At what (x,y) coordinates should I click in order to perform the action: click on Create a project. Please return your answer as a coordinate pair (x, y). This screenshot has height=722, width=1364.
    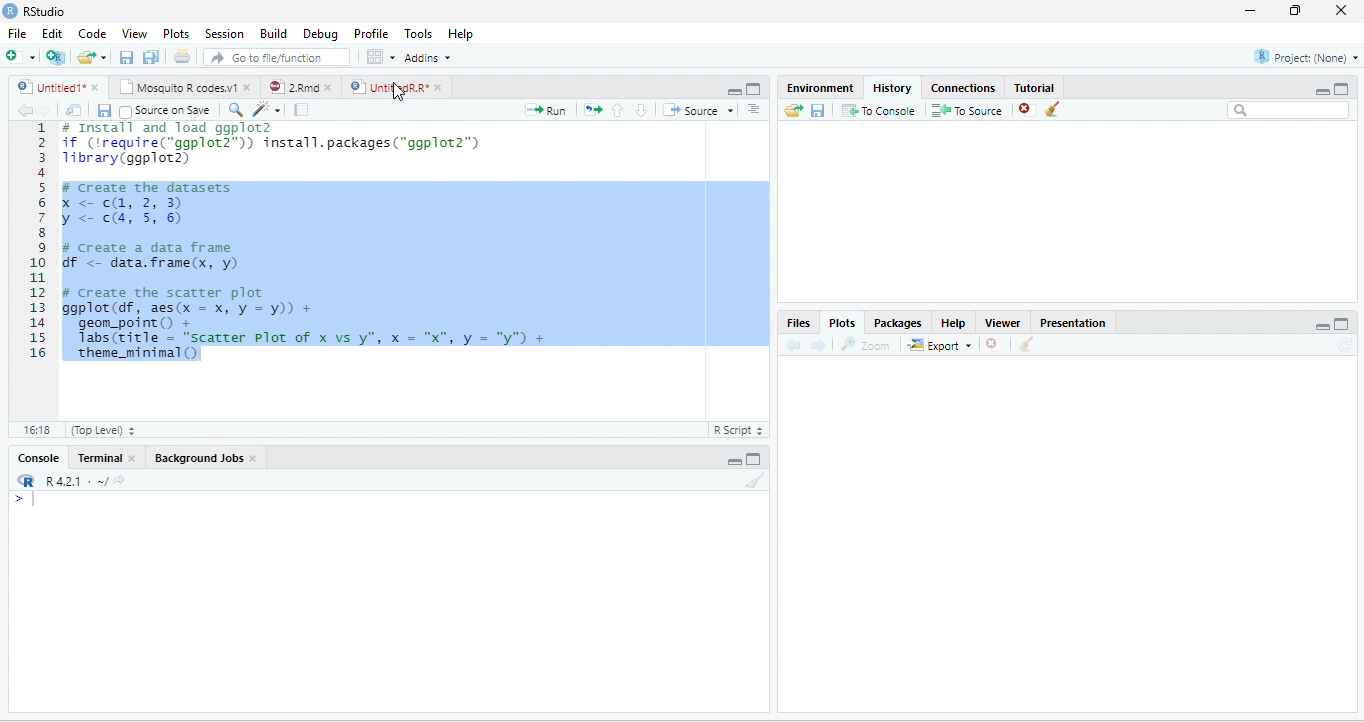
    Looking at the image, I should click on (57, 55).